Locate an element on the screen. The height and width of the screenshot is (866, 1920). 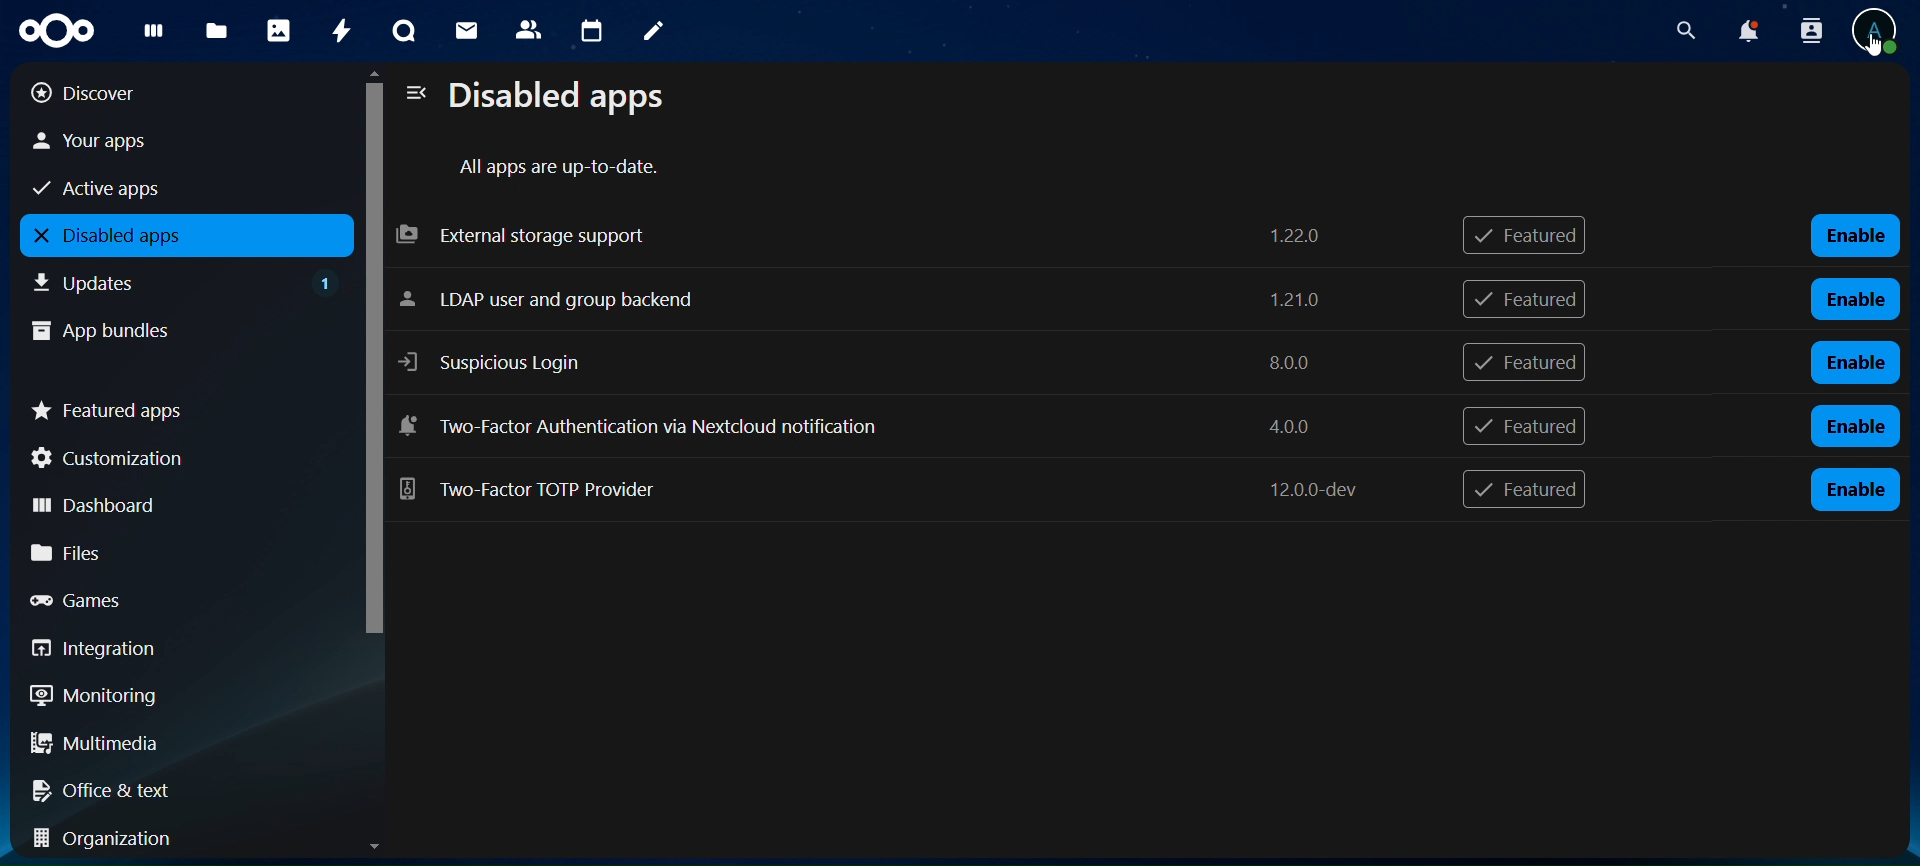
LDAP user and group backend is located at coordinates (865, 302).